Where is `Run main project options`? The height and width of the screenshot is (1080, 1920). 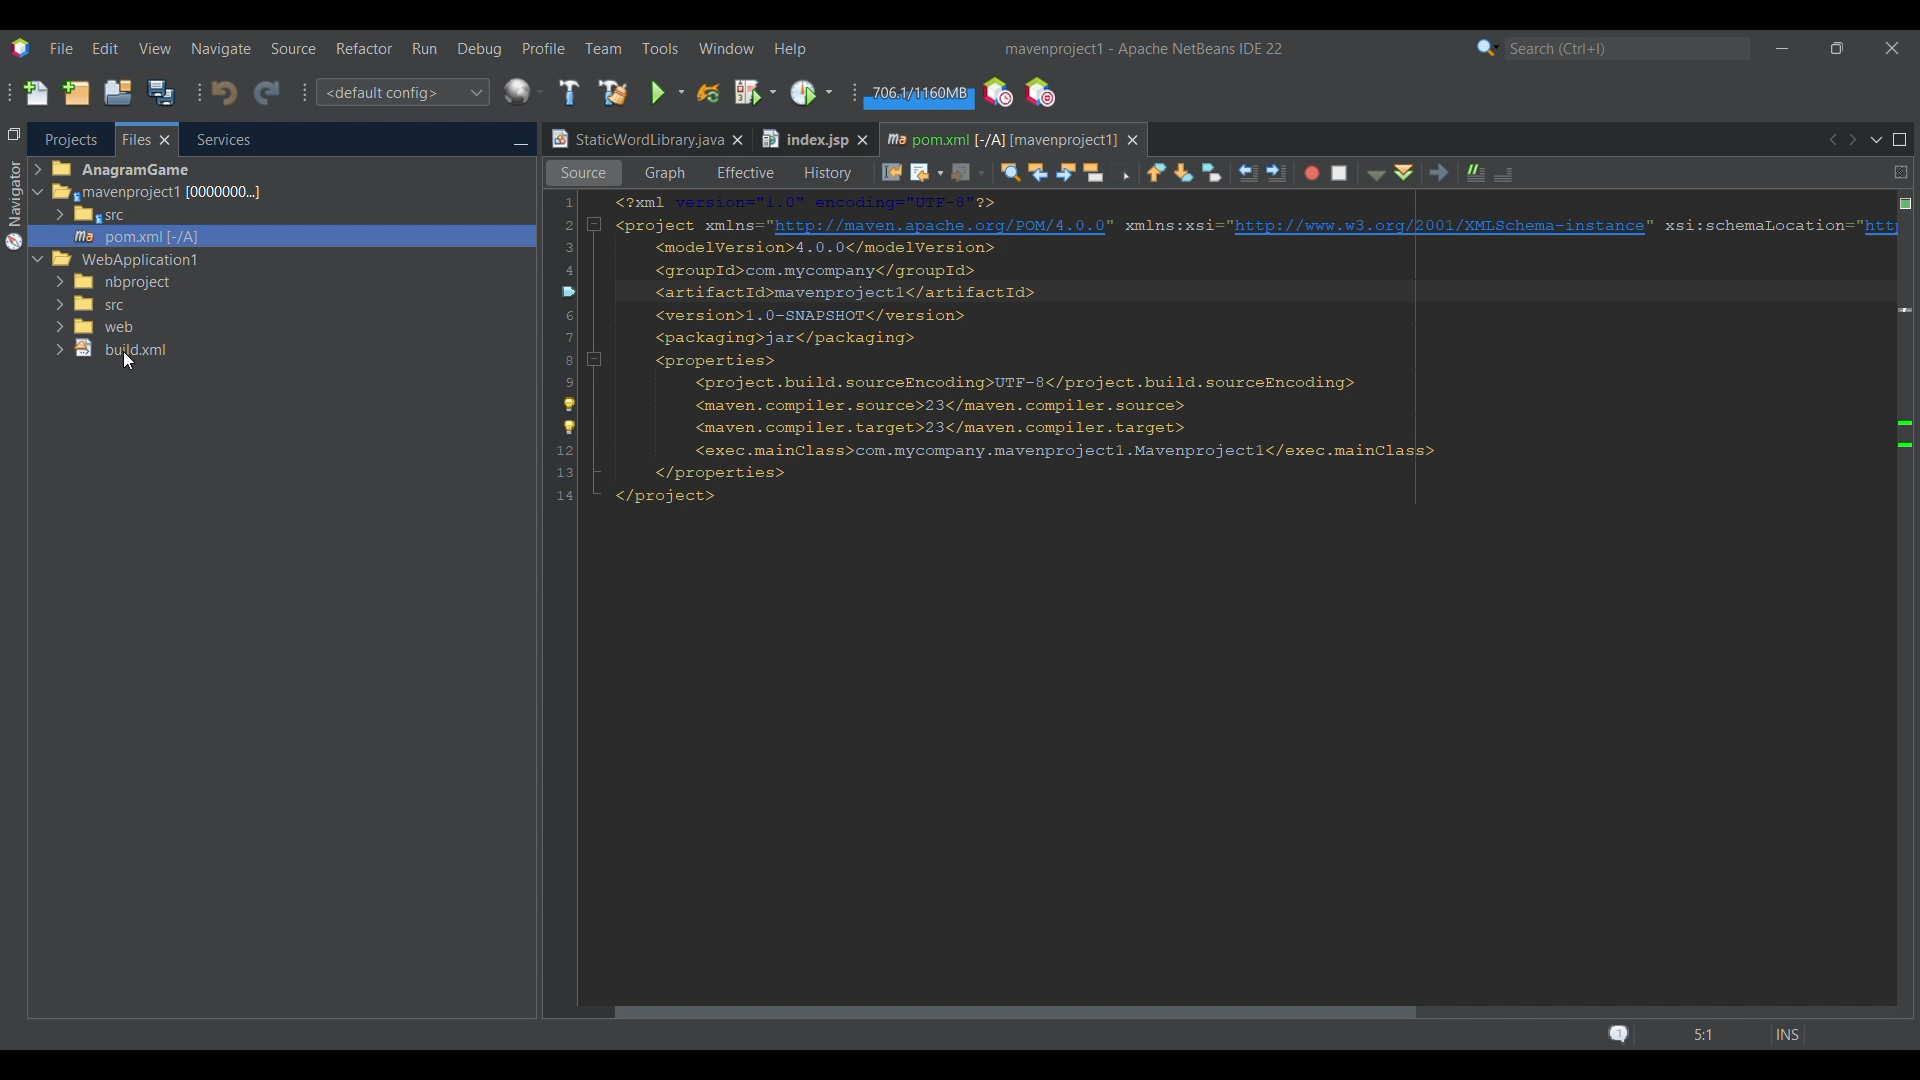
Run main project options is located at coordinates (668, 93).